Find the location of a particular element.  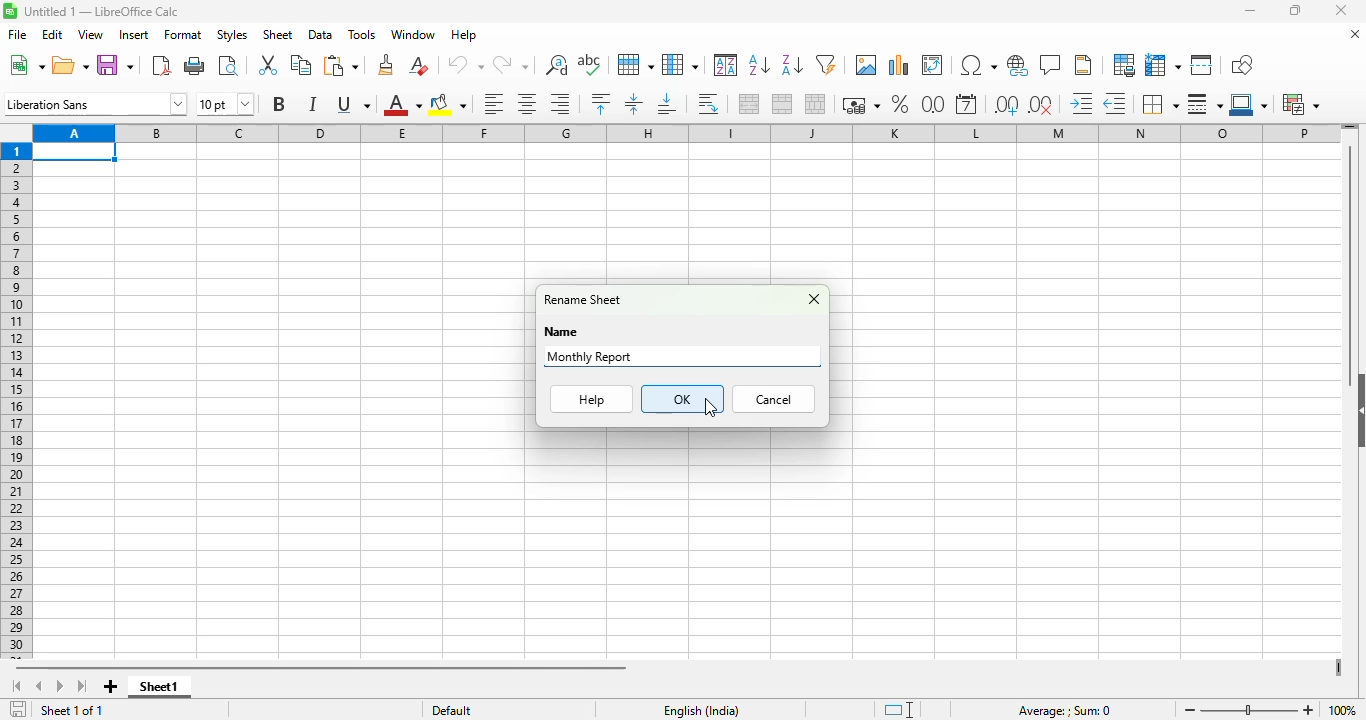

merge and center or unmerge cells depending on the current toggle state is located at coordinates (750, 104).